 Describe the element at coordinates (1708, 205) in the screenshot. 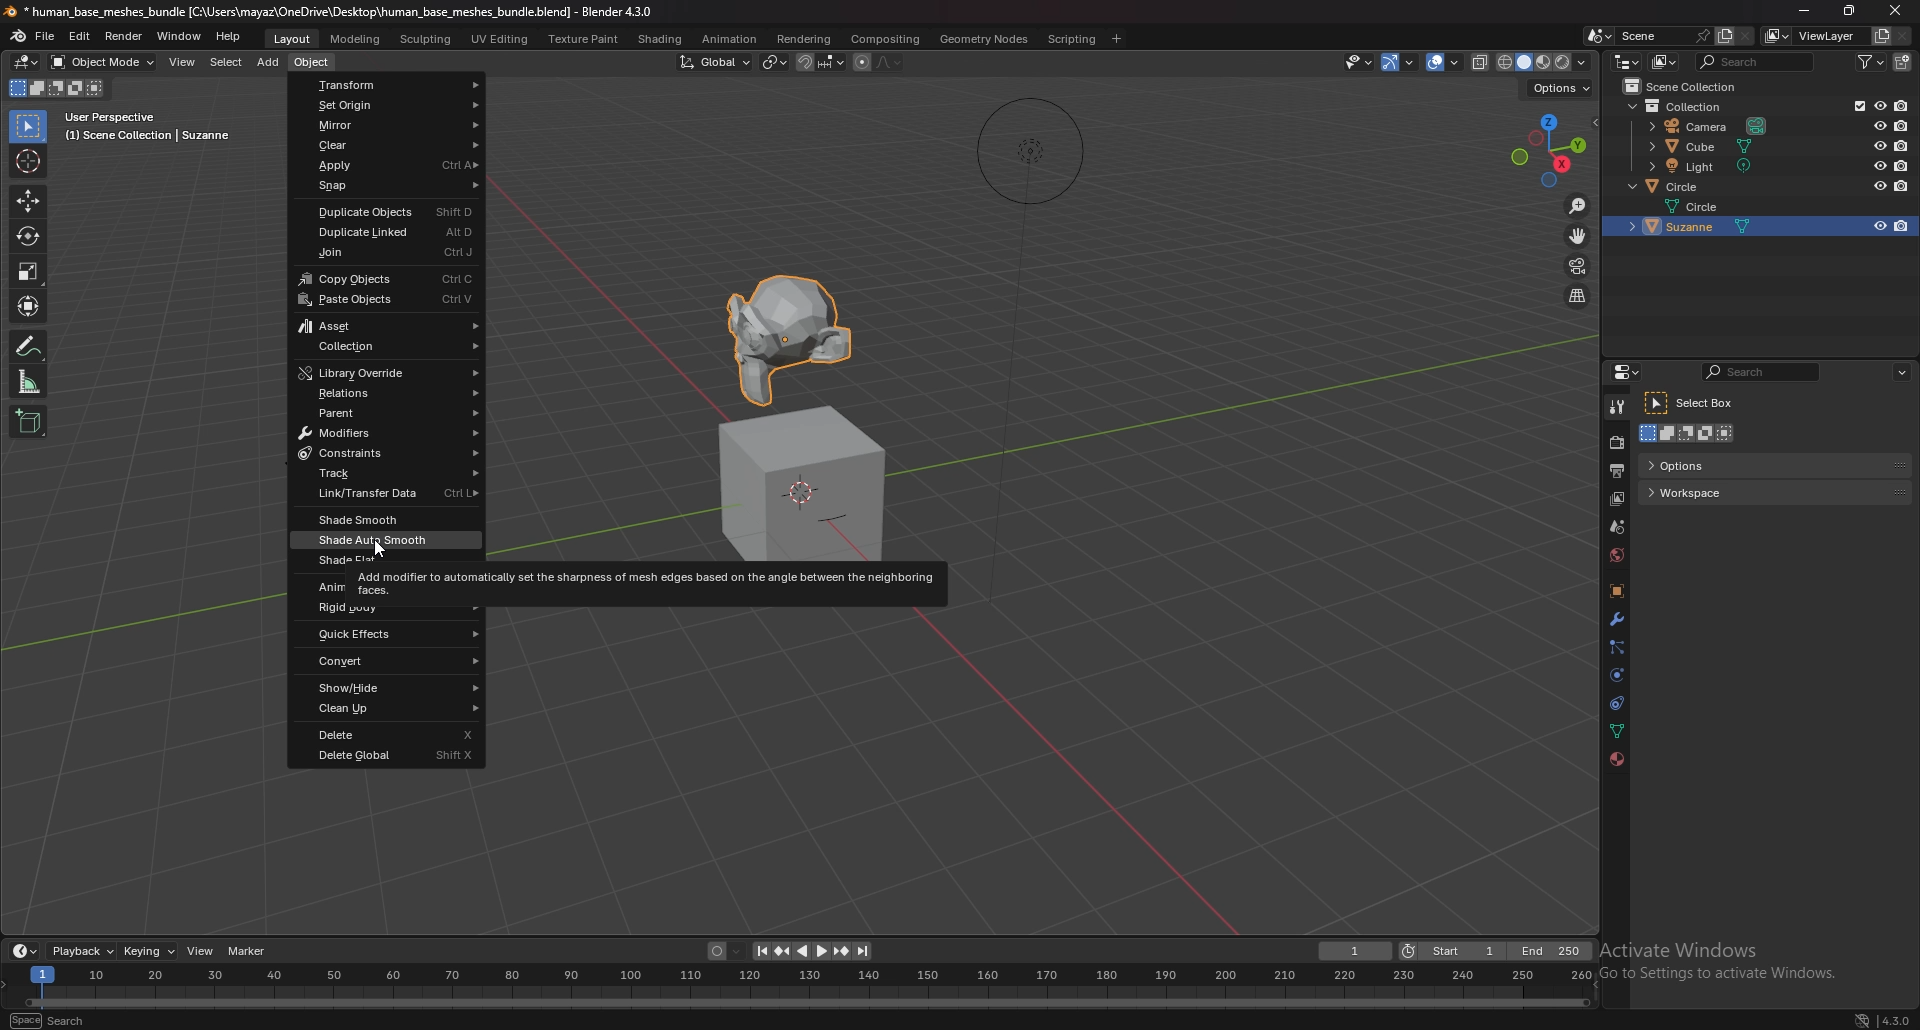

I see `circle` at that location.